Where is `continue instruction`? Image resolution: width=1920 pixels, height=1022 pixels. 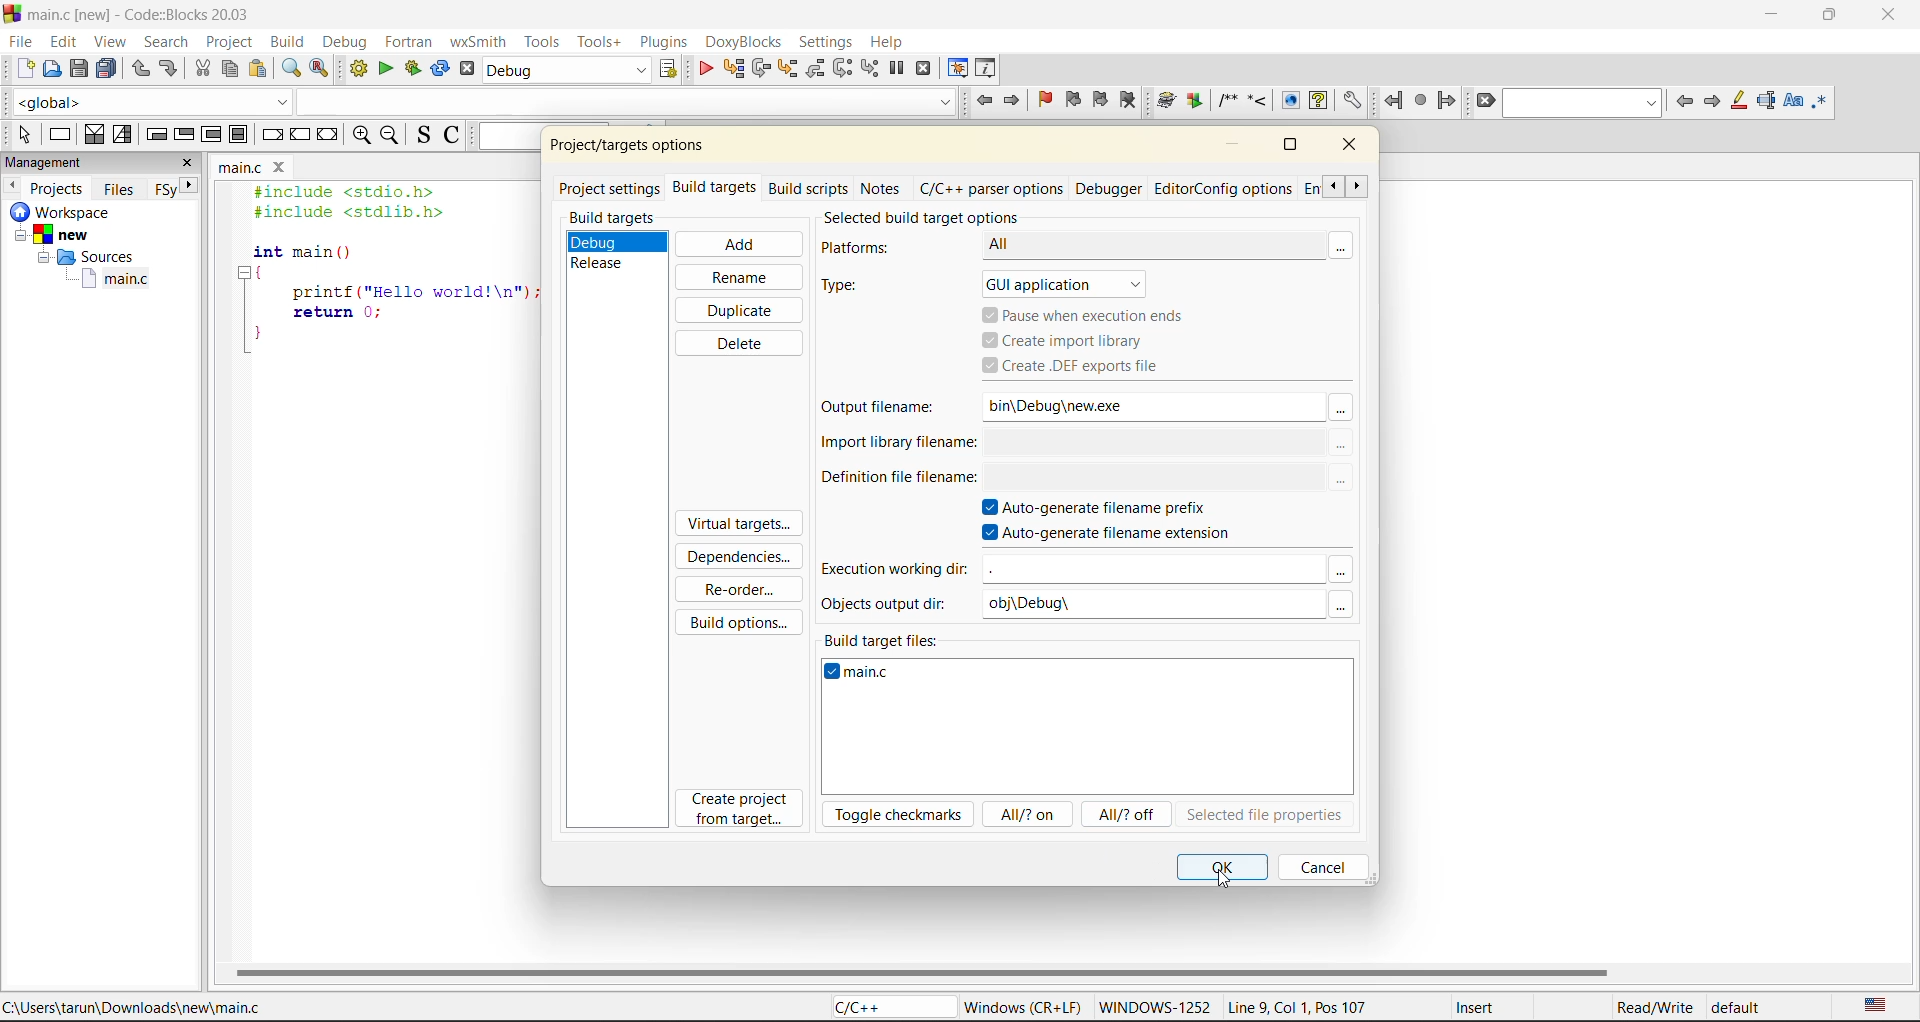 continue instruction is located at coordinates (300, 136).